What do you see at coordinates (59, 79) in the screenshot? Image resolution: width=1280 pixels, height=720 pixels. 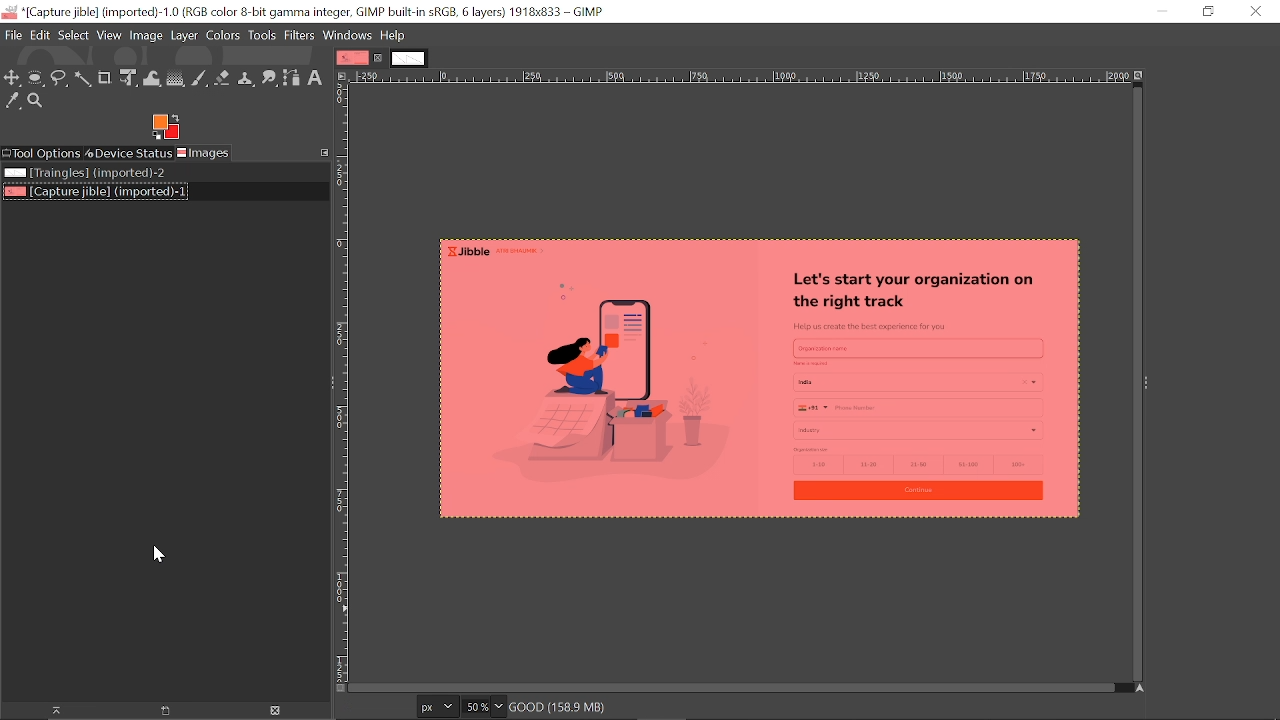 I see `Free select tool` at bounding box center [59, 79].